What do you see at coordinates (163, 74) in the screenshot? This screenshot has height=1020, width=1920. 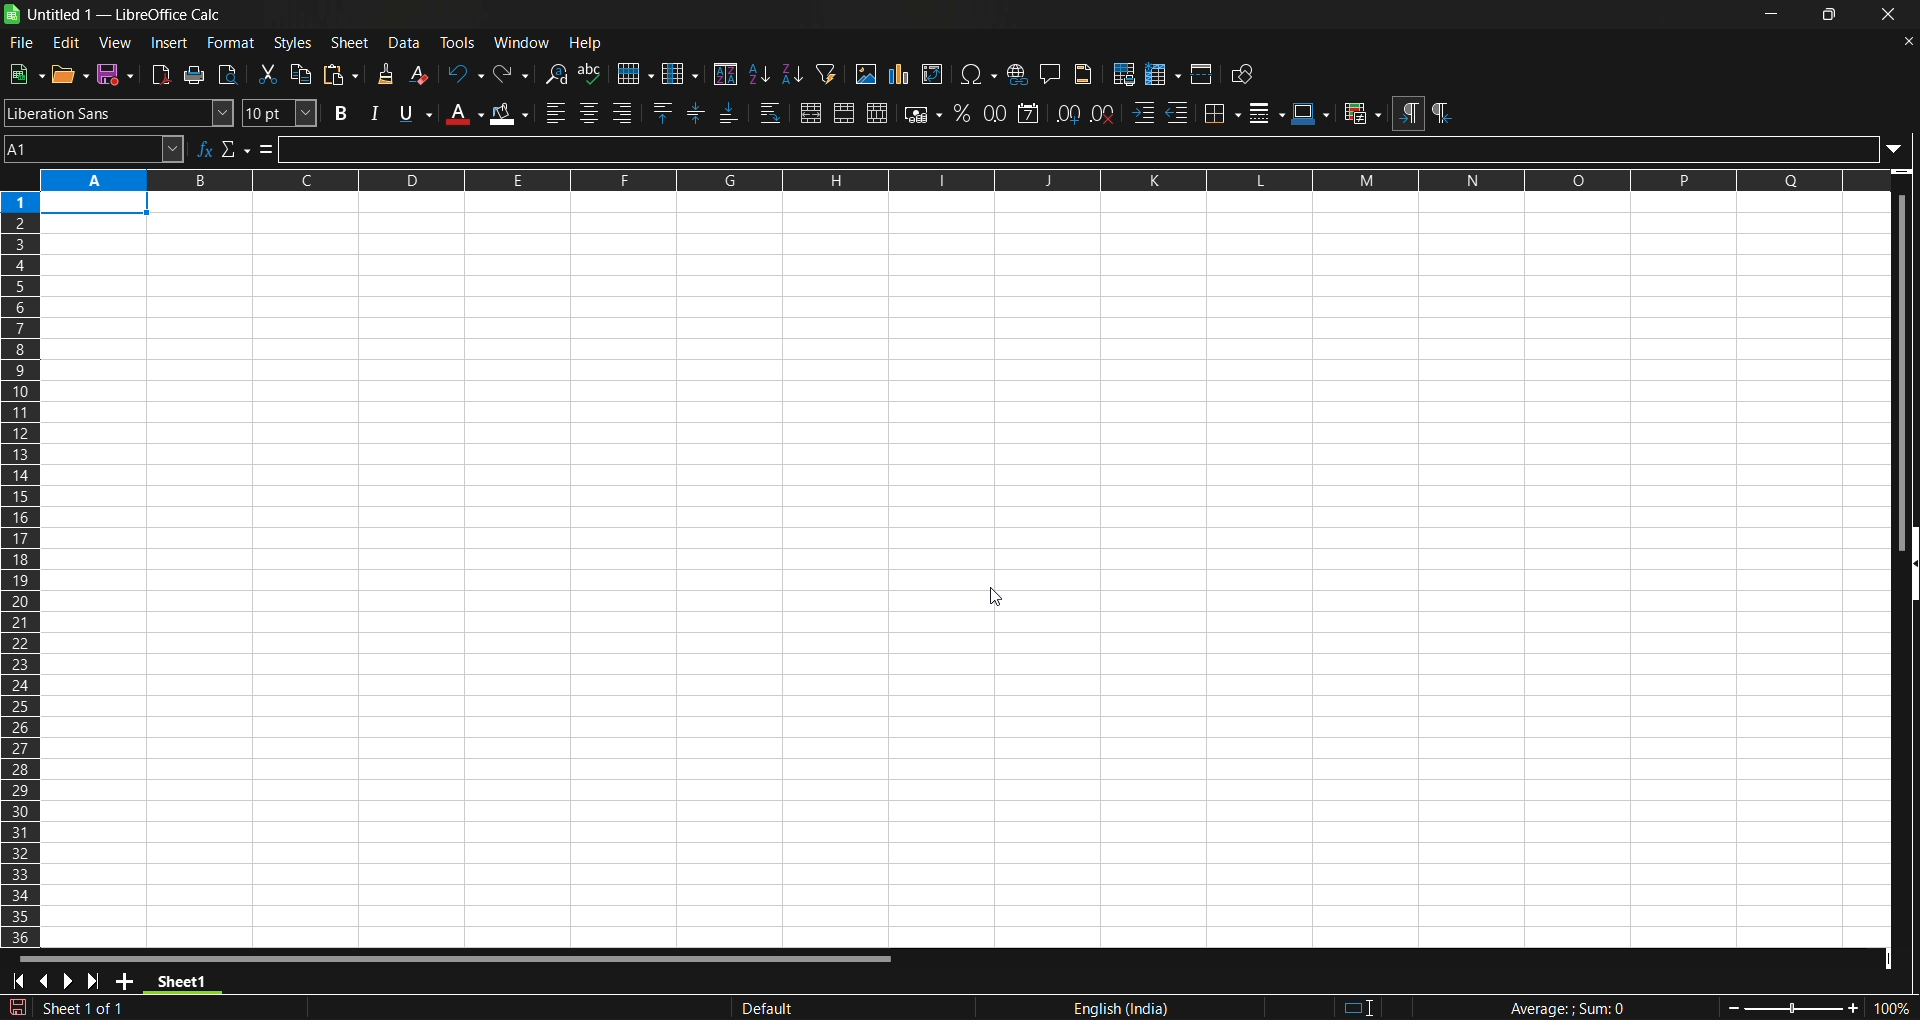 I see `export directly as pdf` at bounding box center [163, 74].